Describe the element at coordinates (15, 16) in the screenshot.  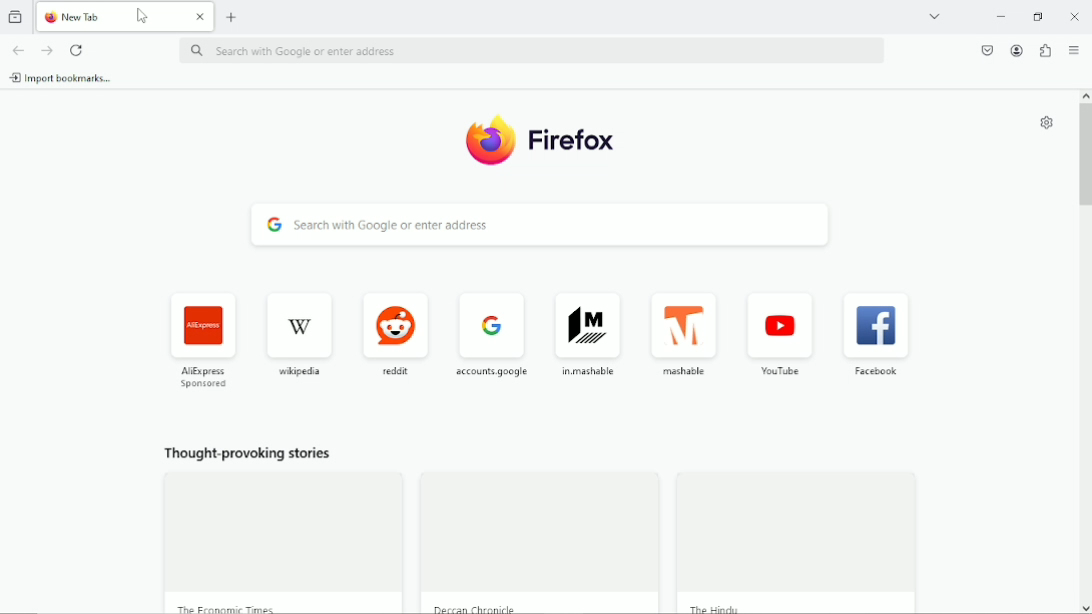
I see `View recent browsing` at that location.